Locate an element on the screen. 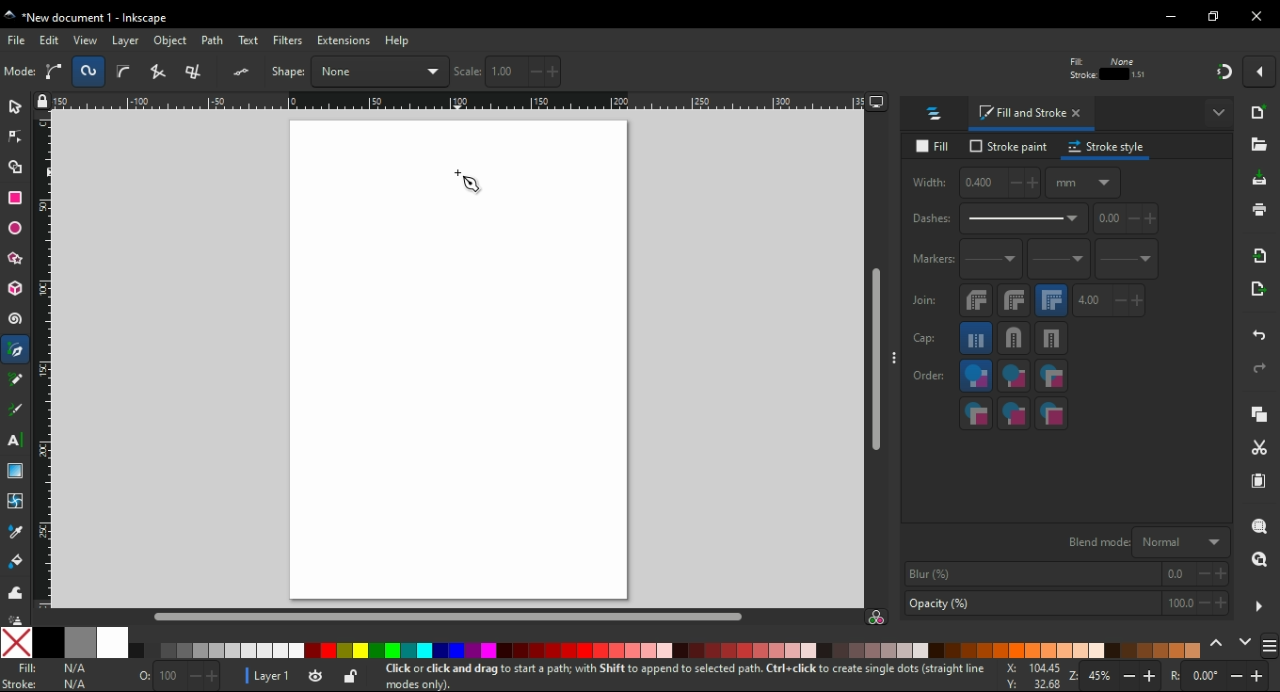 This screenshot has width=1280, height=692. redo is located at coordinates (1258, 368).